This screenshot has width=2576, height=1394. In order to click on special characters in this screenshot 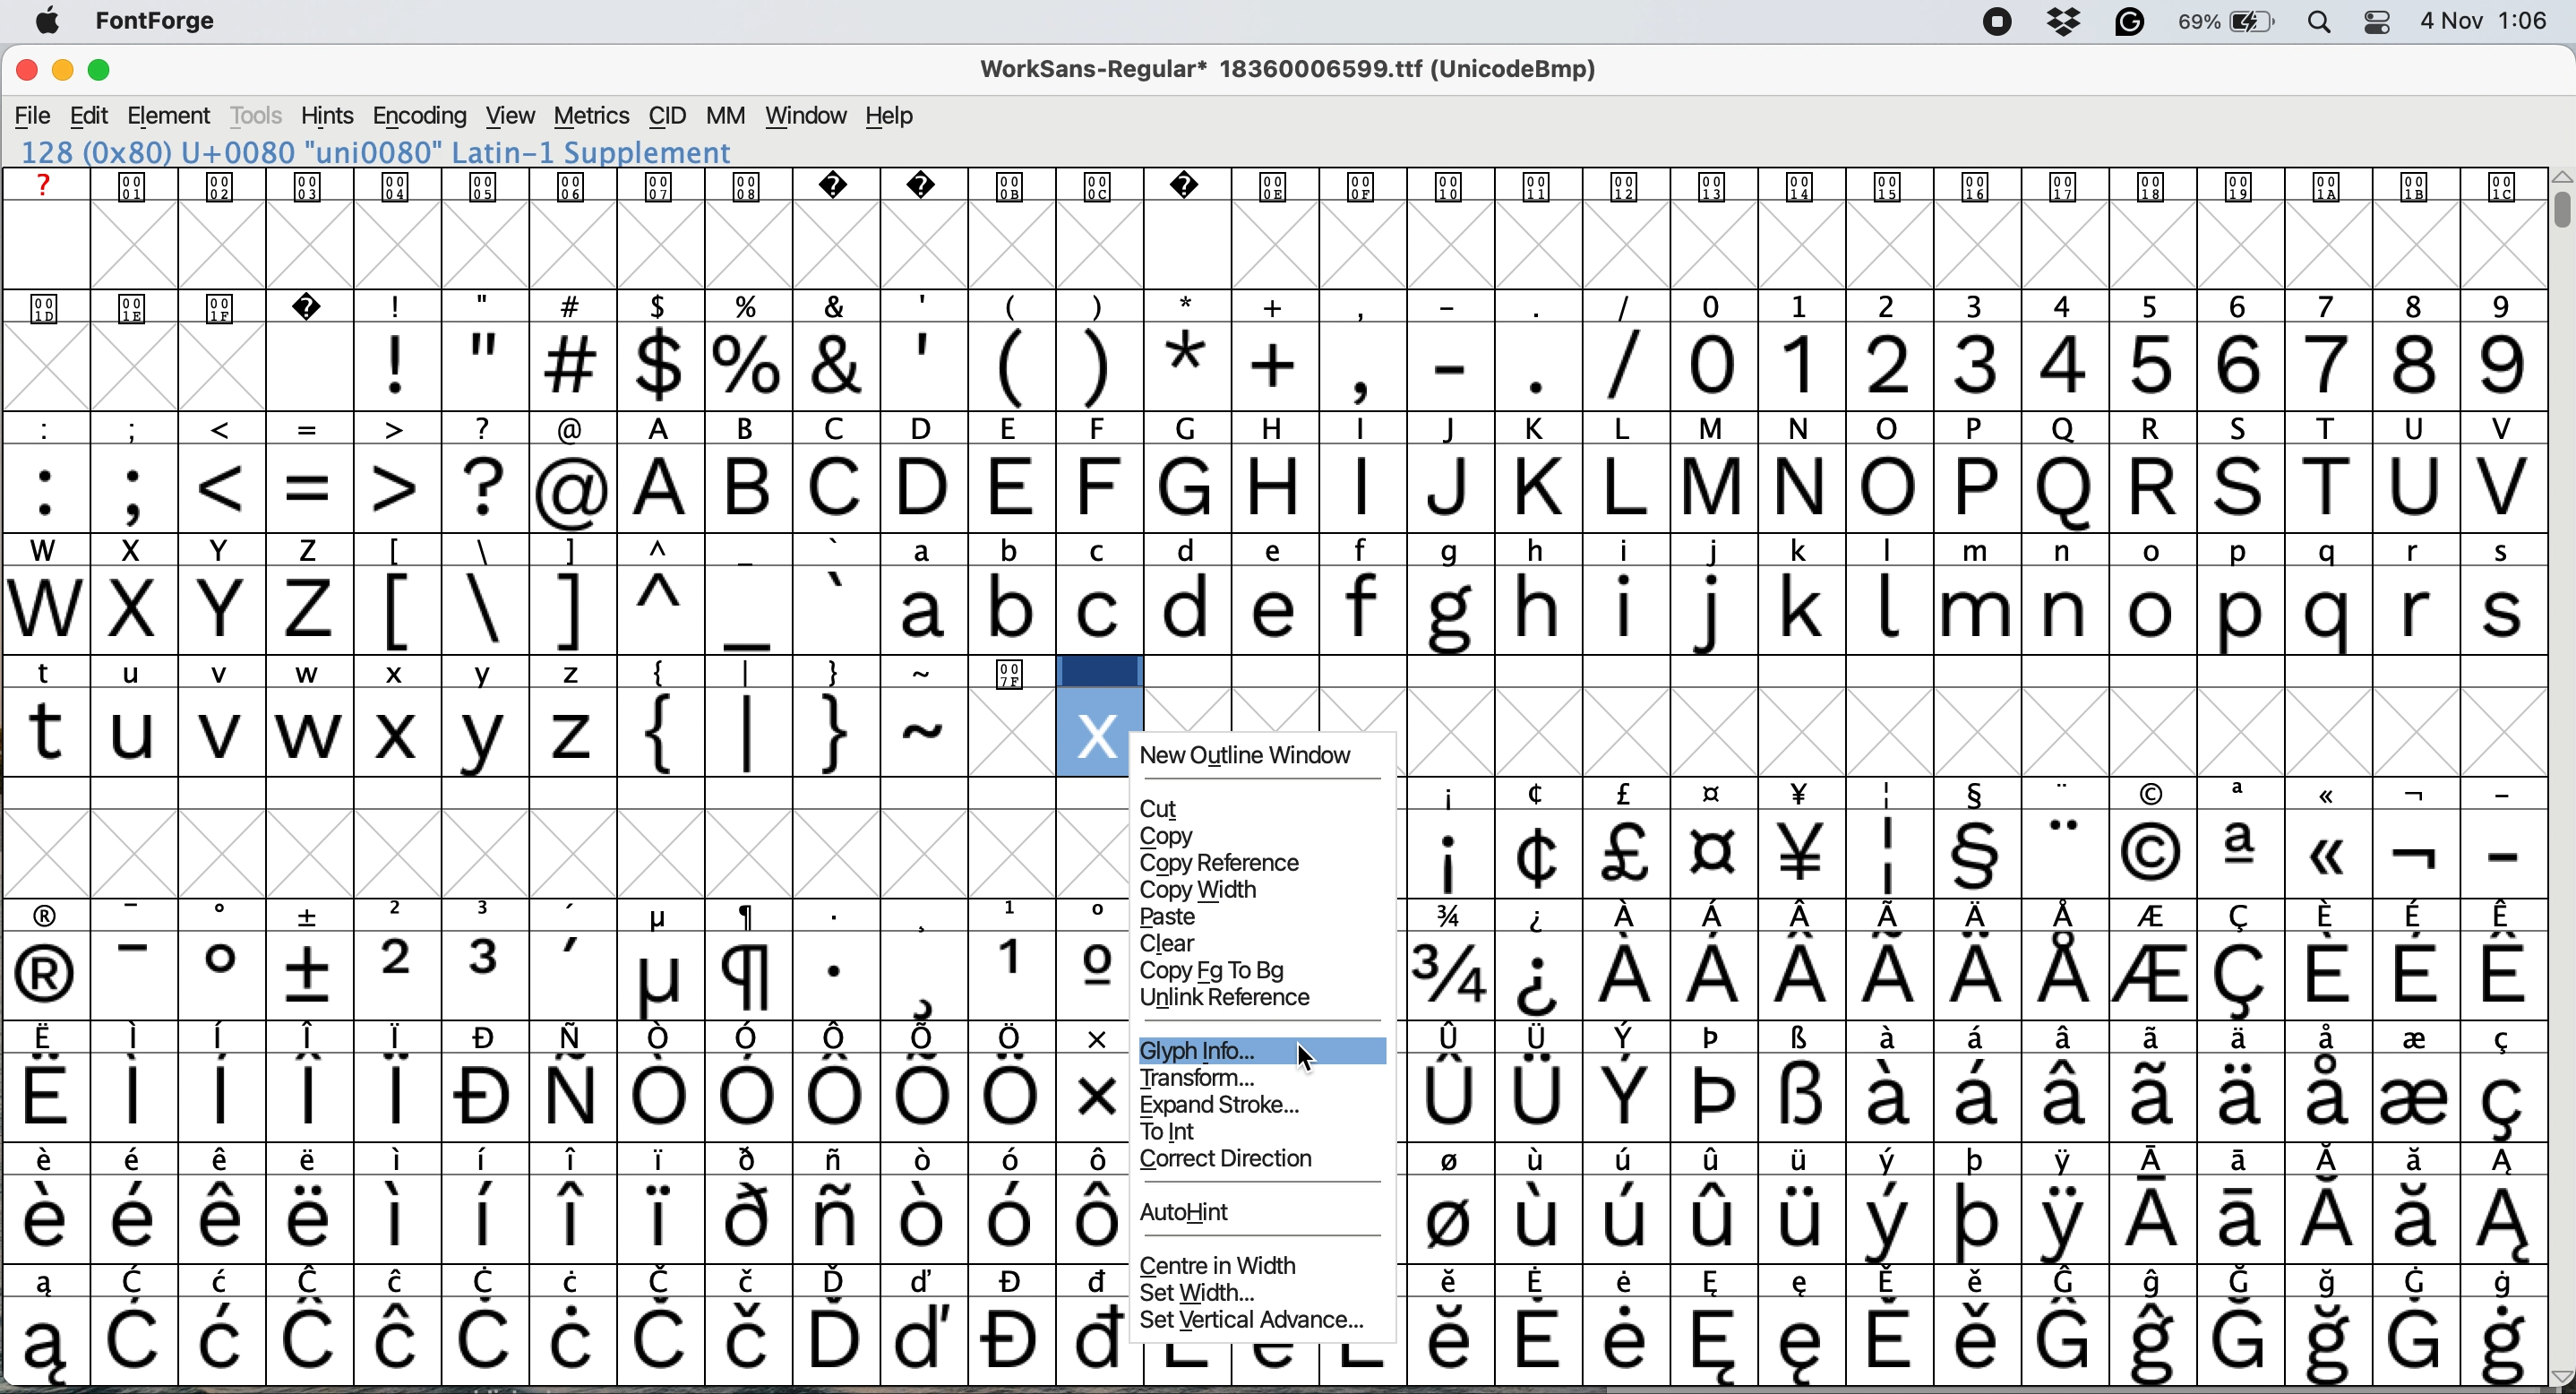, I will do `click(609, 610)`.